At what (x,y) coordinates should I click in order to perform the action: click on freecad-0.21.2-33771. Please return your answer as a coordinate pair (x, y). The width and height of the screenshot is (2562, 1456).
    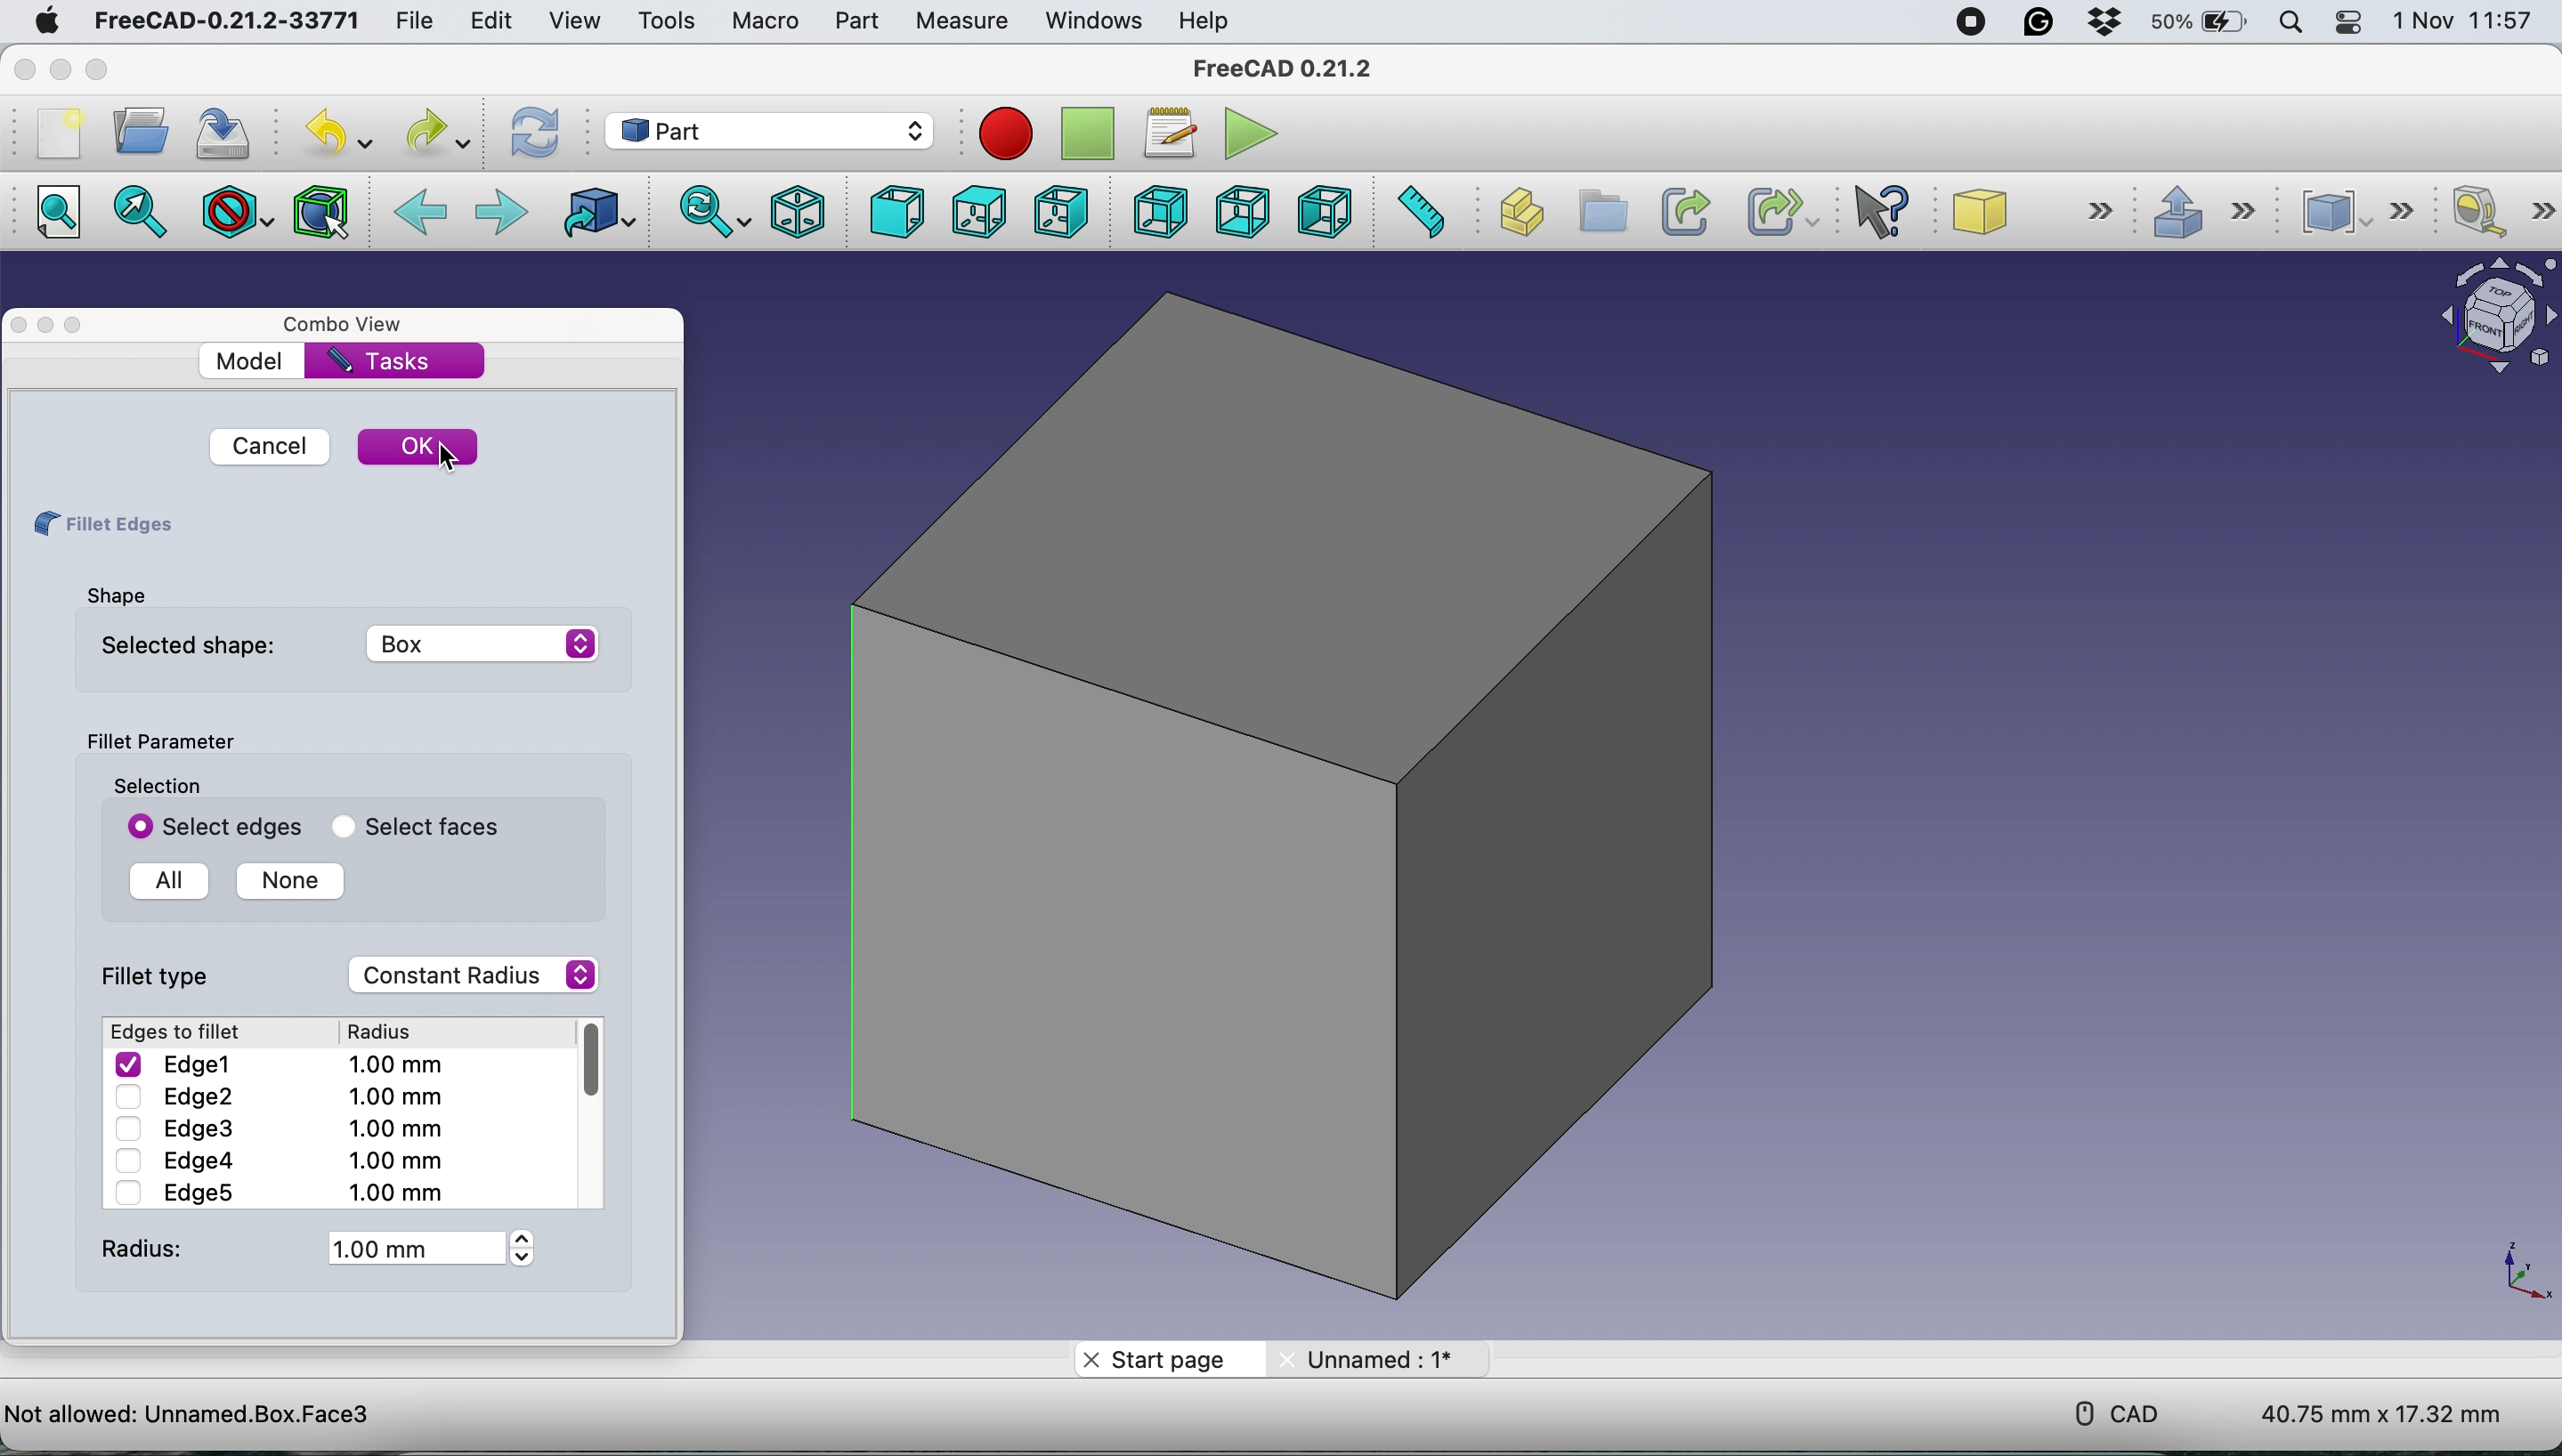
    Looking at the image, I should click on (220, 22).